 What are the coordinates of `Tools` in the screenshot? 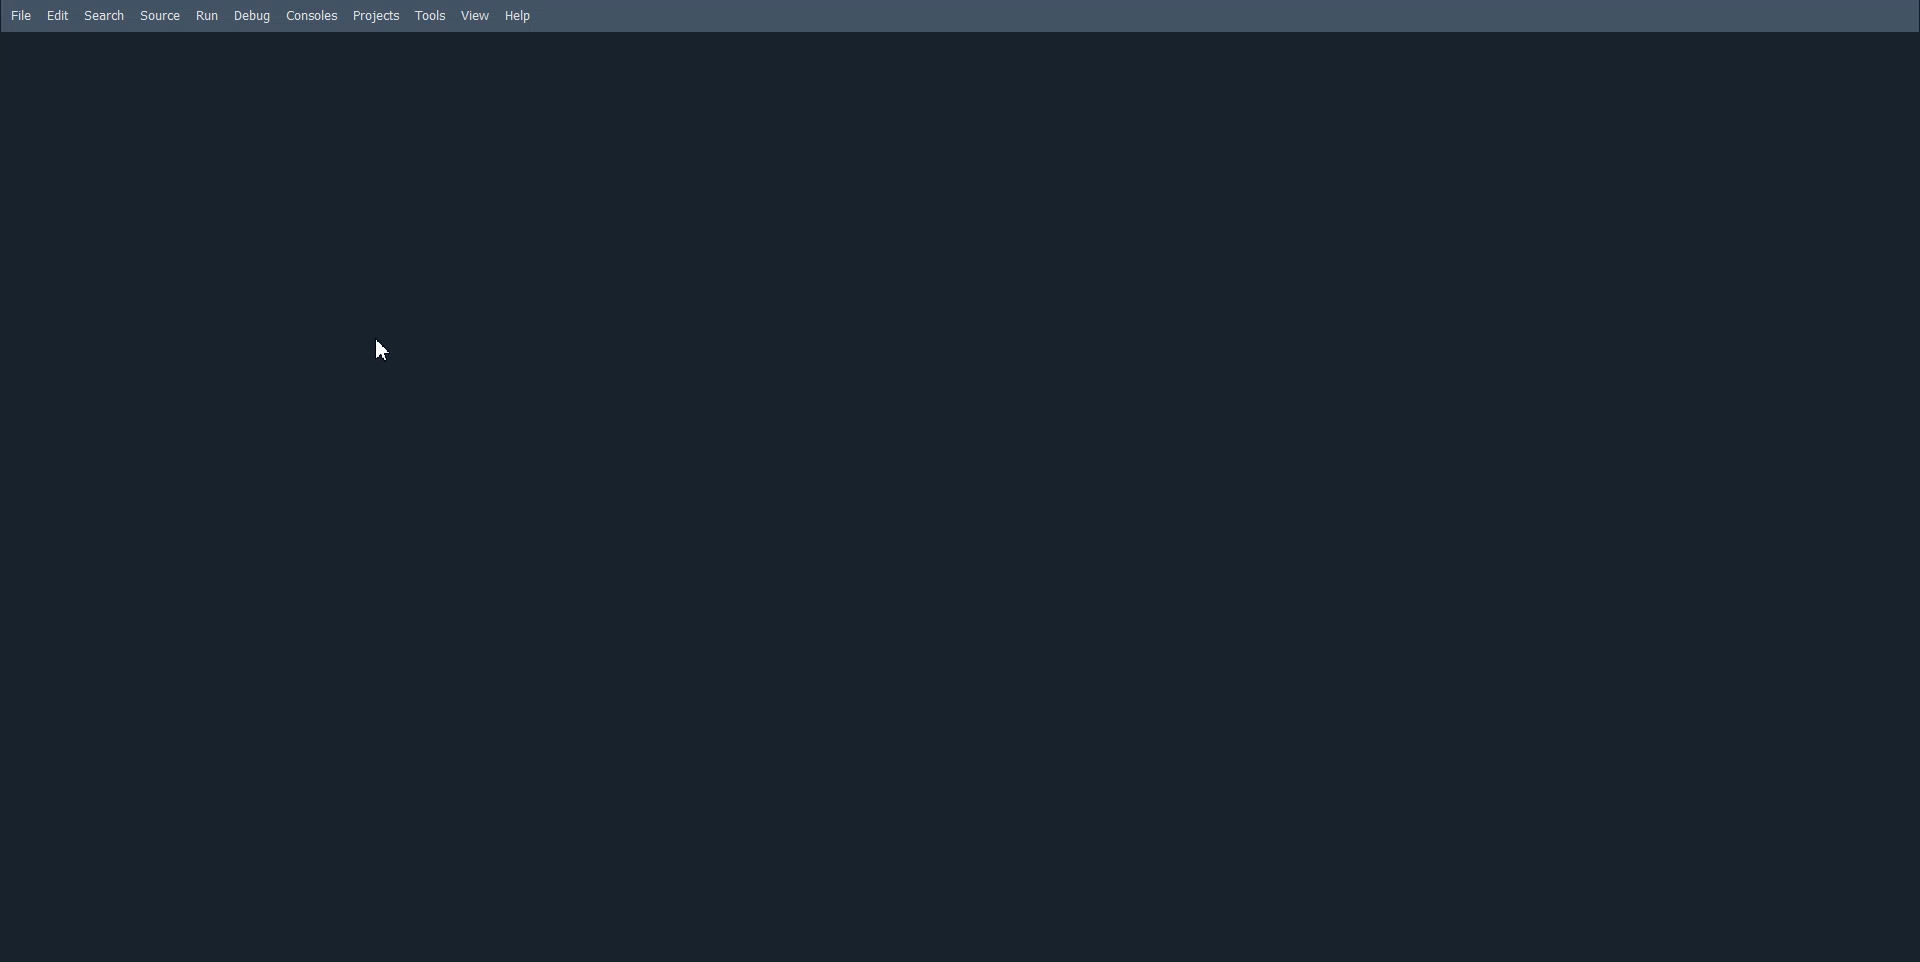 It's located at (431, 16).